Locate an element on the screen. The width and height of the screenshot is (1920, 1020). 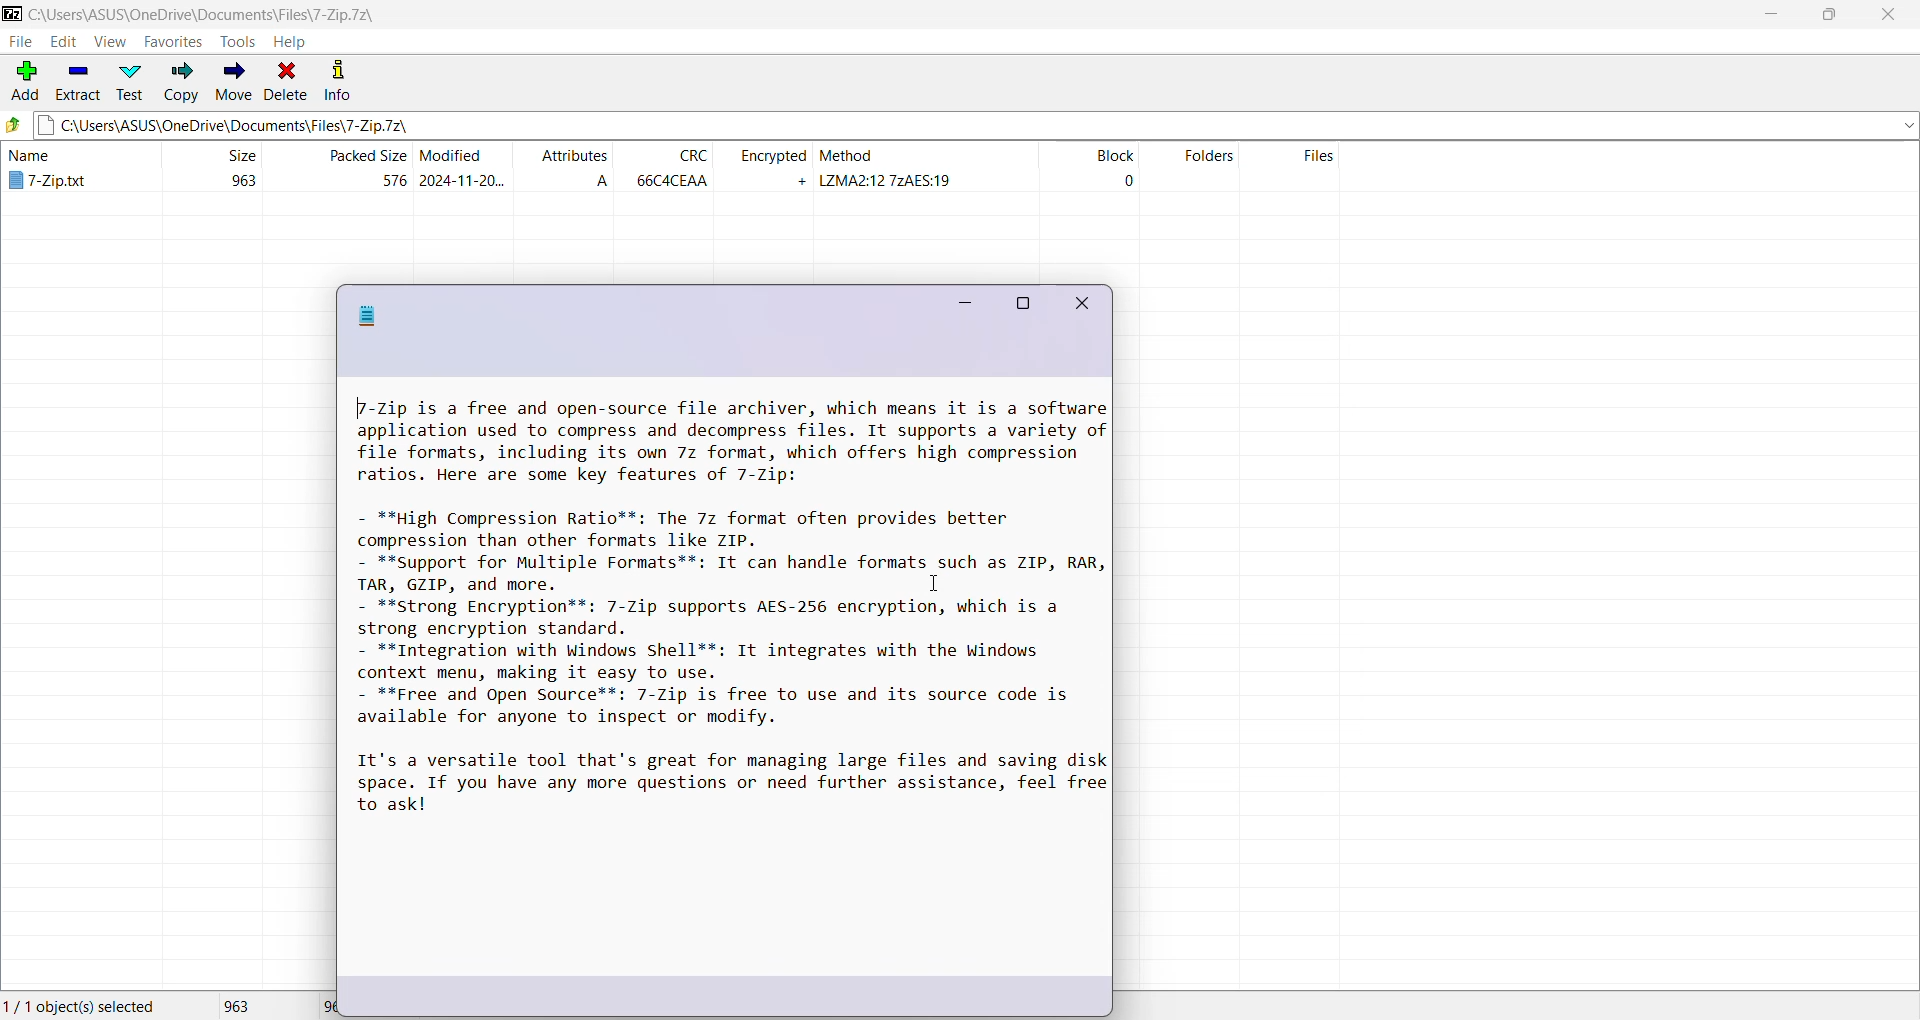
Restore Down is located at coordinates (1836, 14).